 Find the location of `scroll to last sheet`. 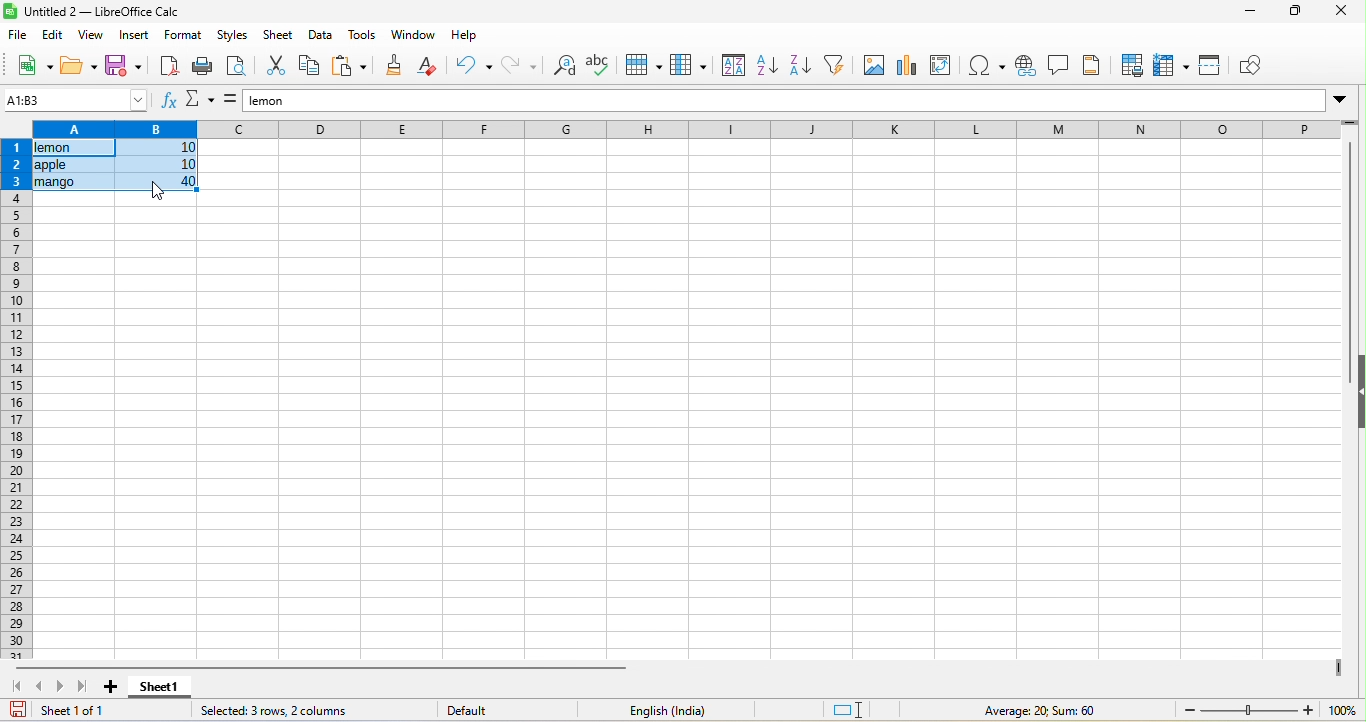

scroll to last sheet is located at coordinates (81, 688).